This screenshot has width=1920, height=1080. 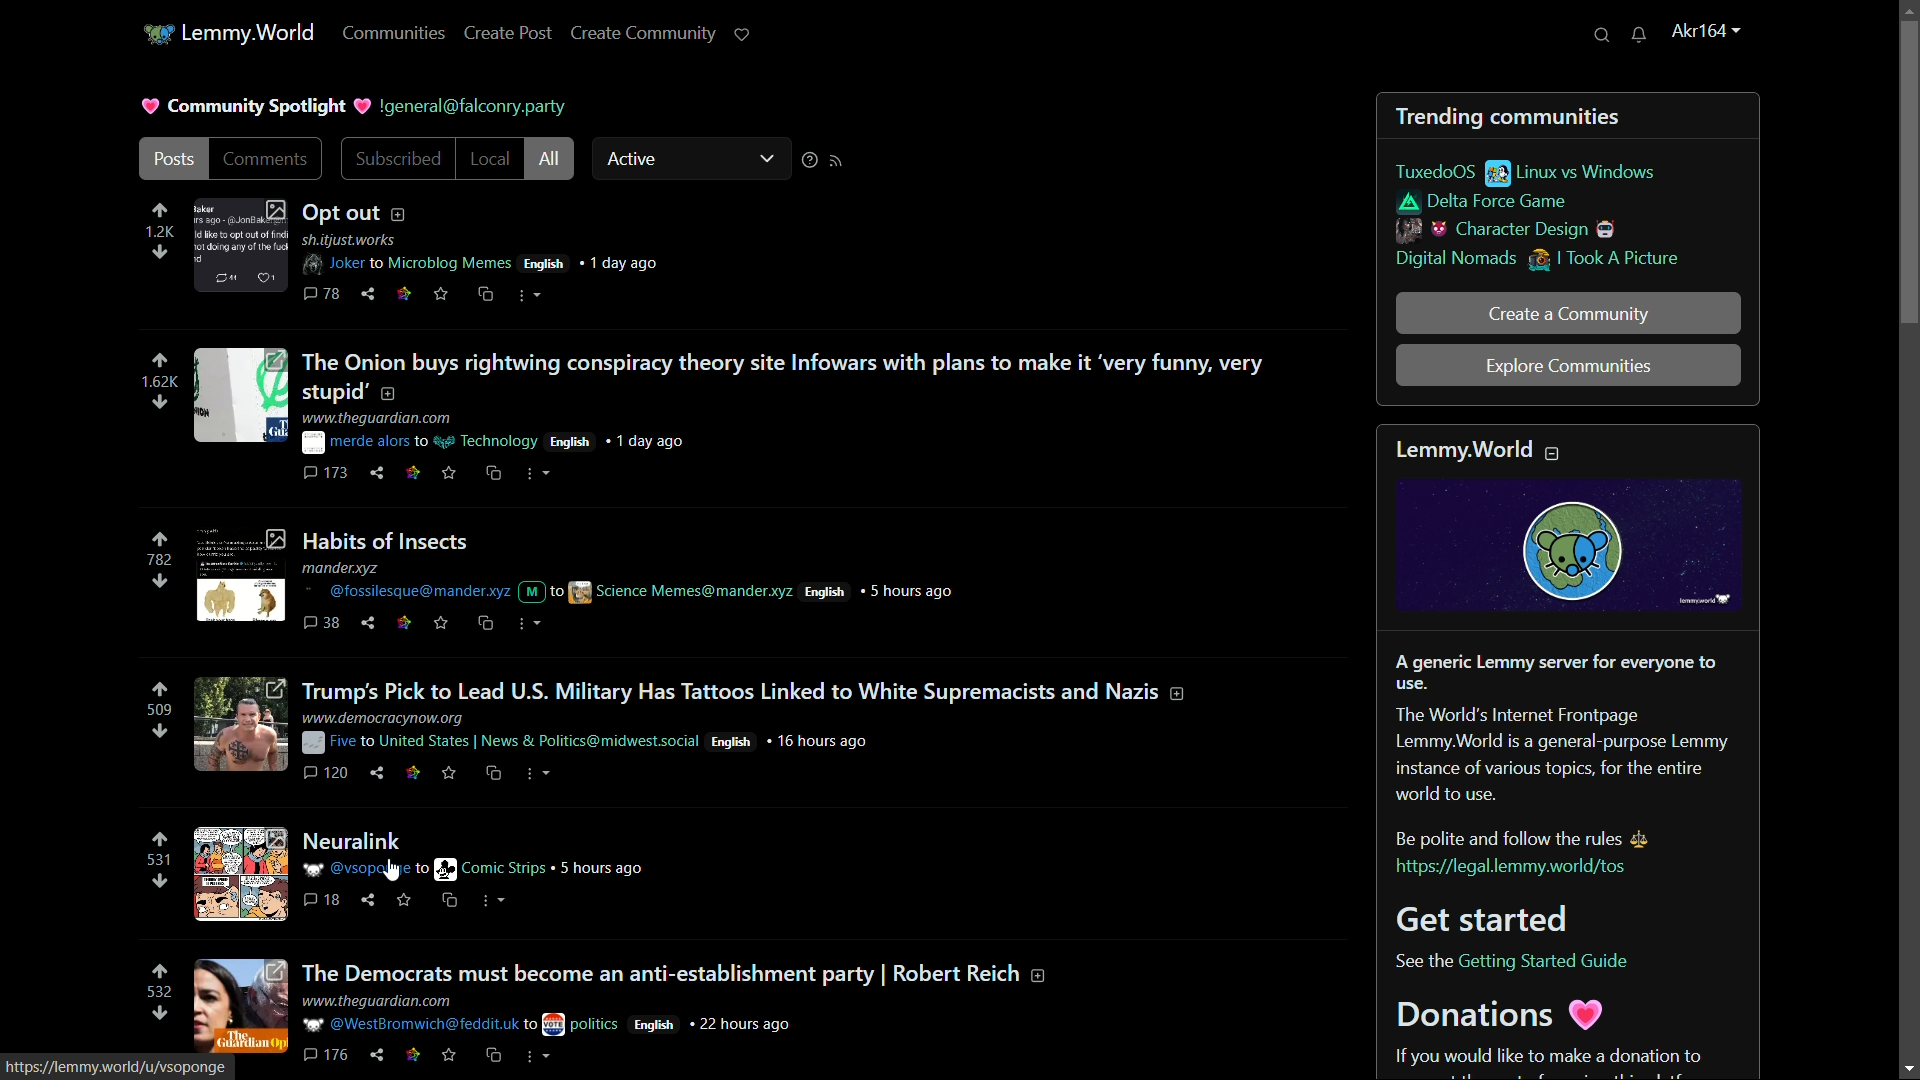 What do you see at coordinates (158, 405) in the screenshot?
I see `downvote` at bounding box center [158, 405].